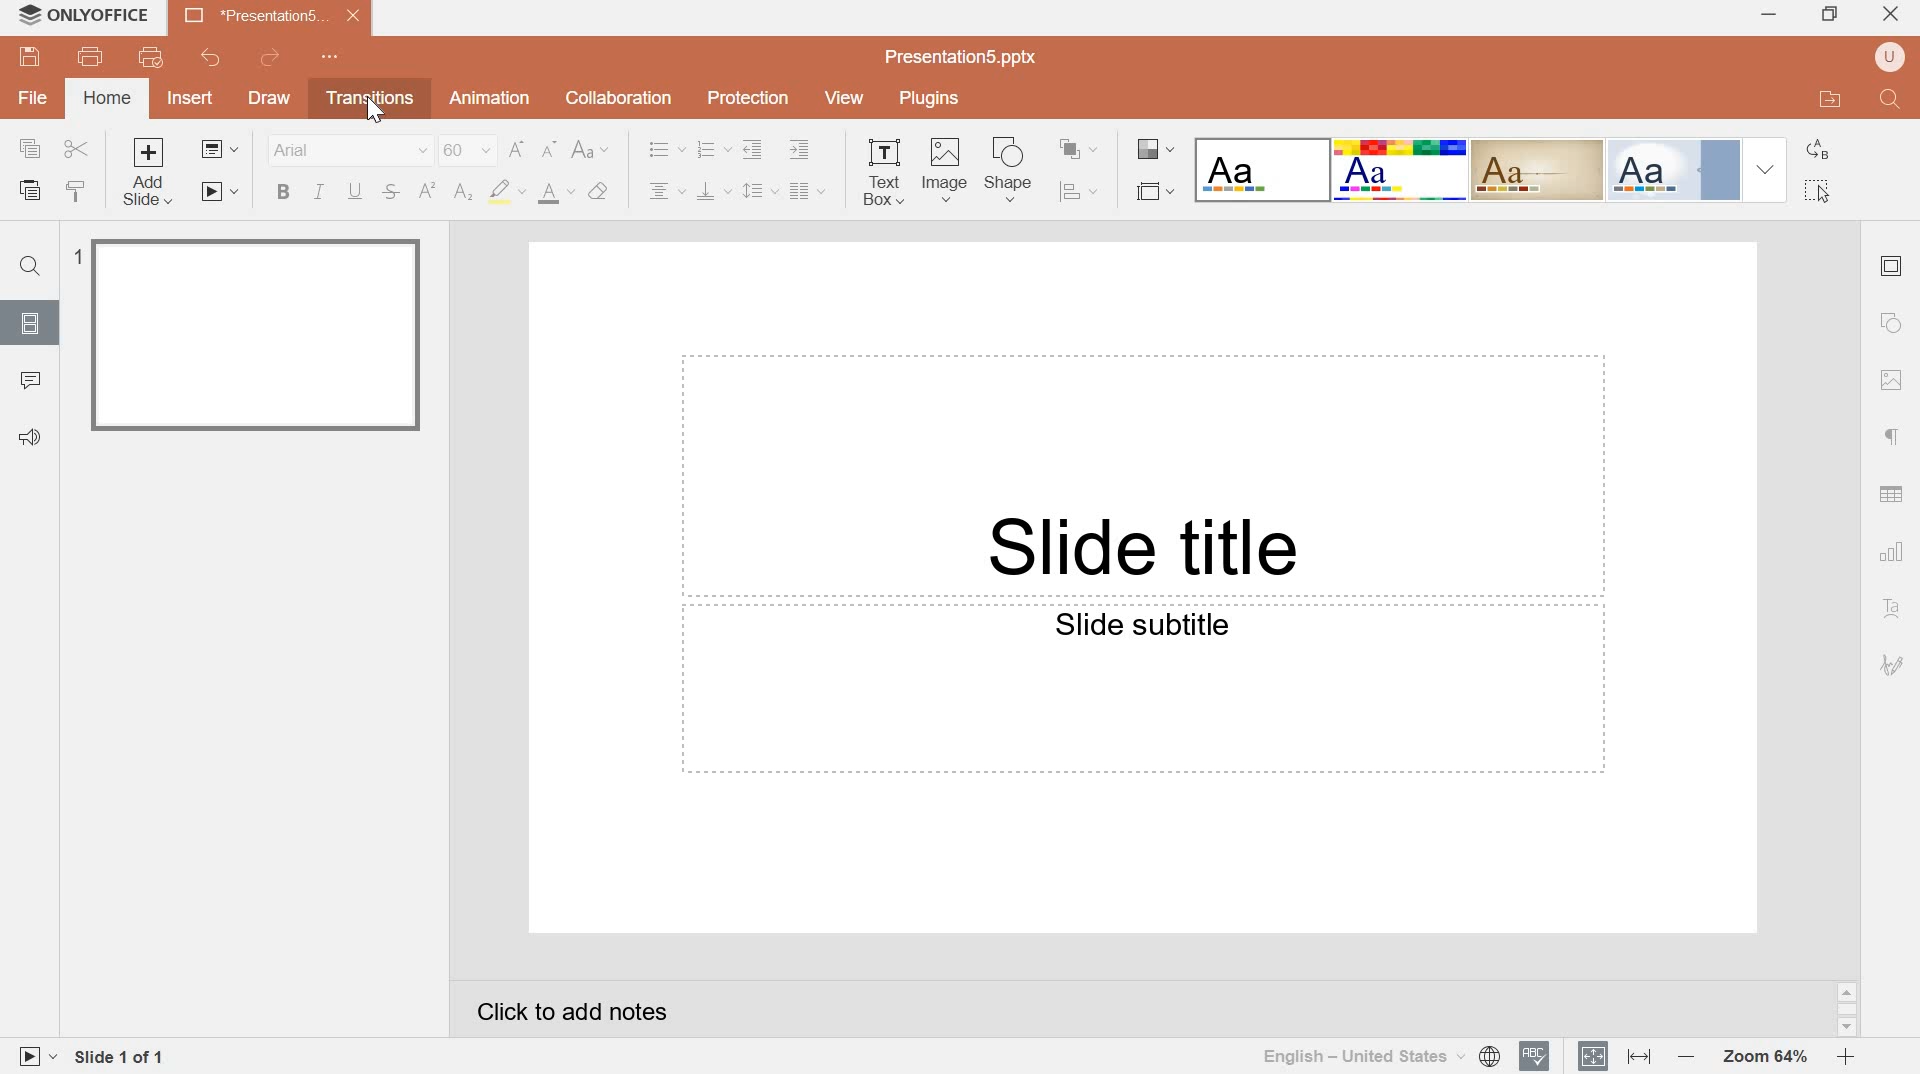  Describe the element at coordinates (1845, 1056) in the screenshot. I see `zoom in` at that location.